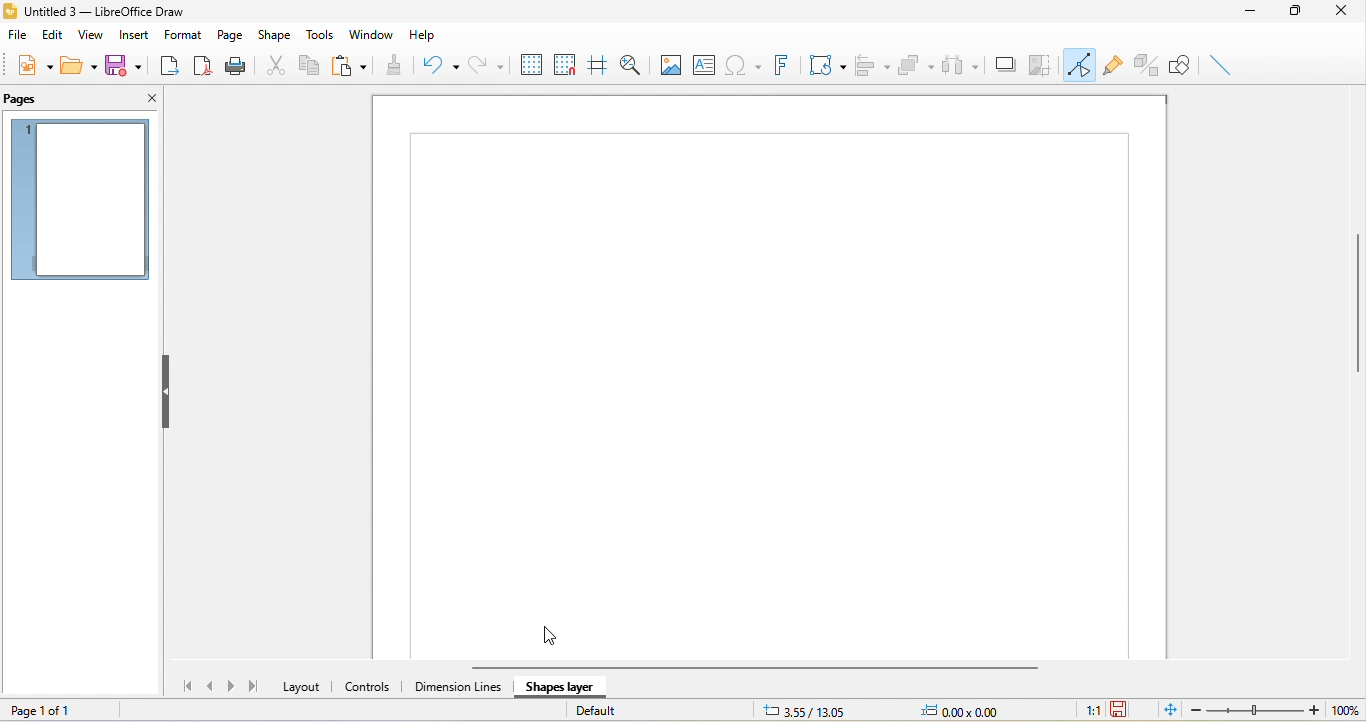 This screenshot has height=722, width=1366. I want to click on insert line, so click(1224, 65).